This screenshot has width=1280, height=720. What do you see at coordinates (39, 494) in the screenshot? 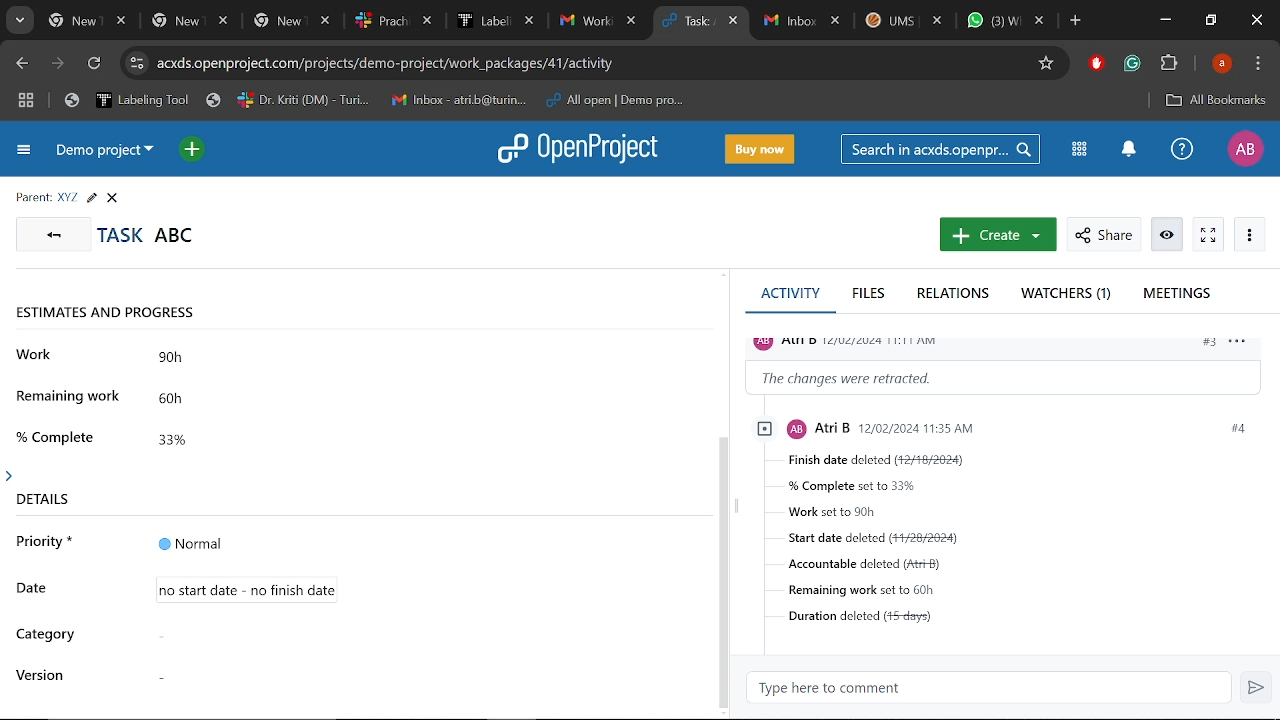
I see `details` at bounding box center [39, 494].